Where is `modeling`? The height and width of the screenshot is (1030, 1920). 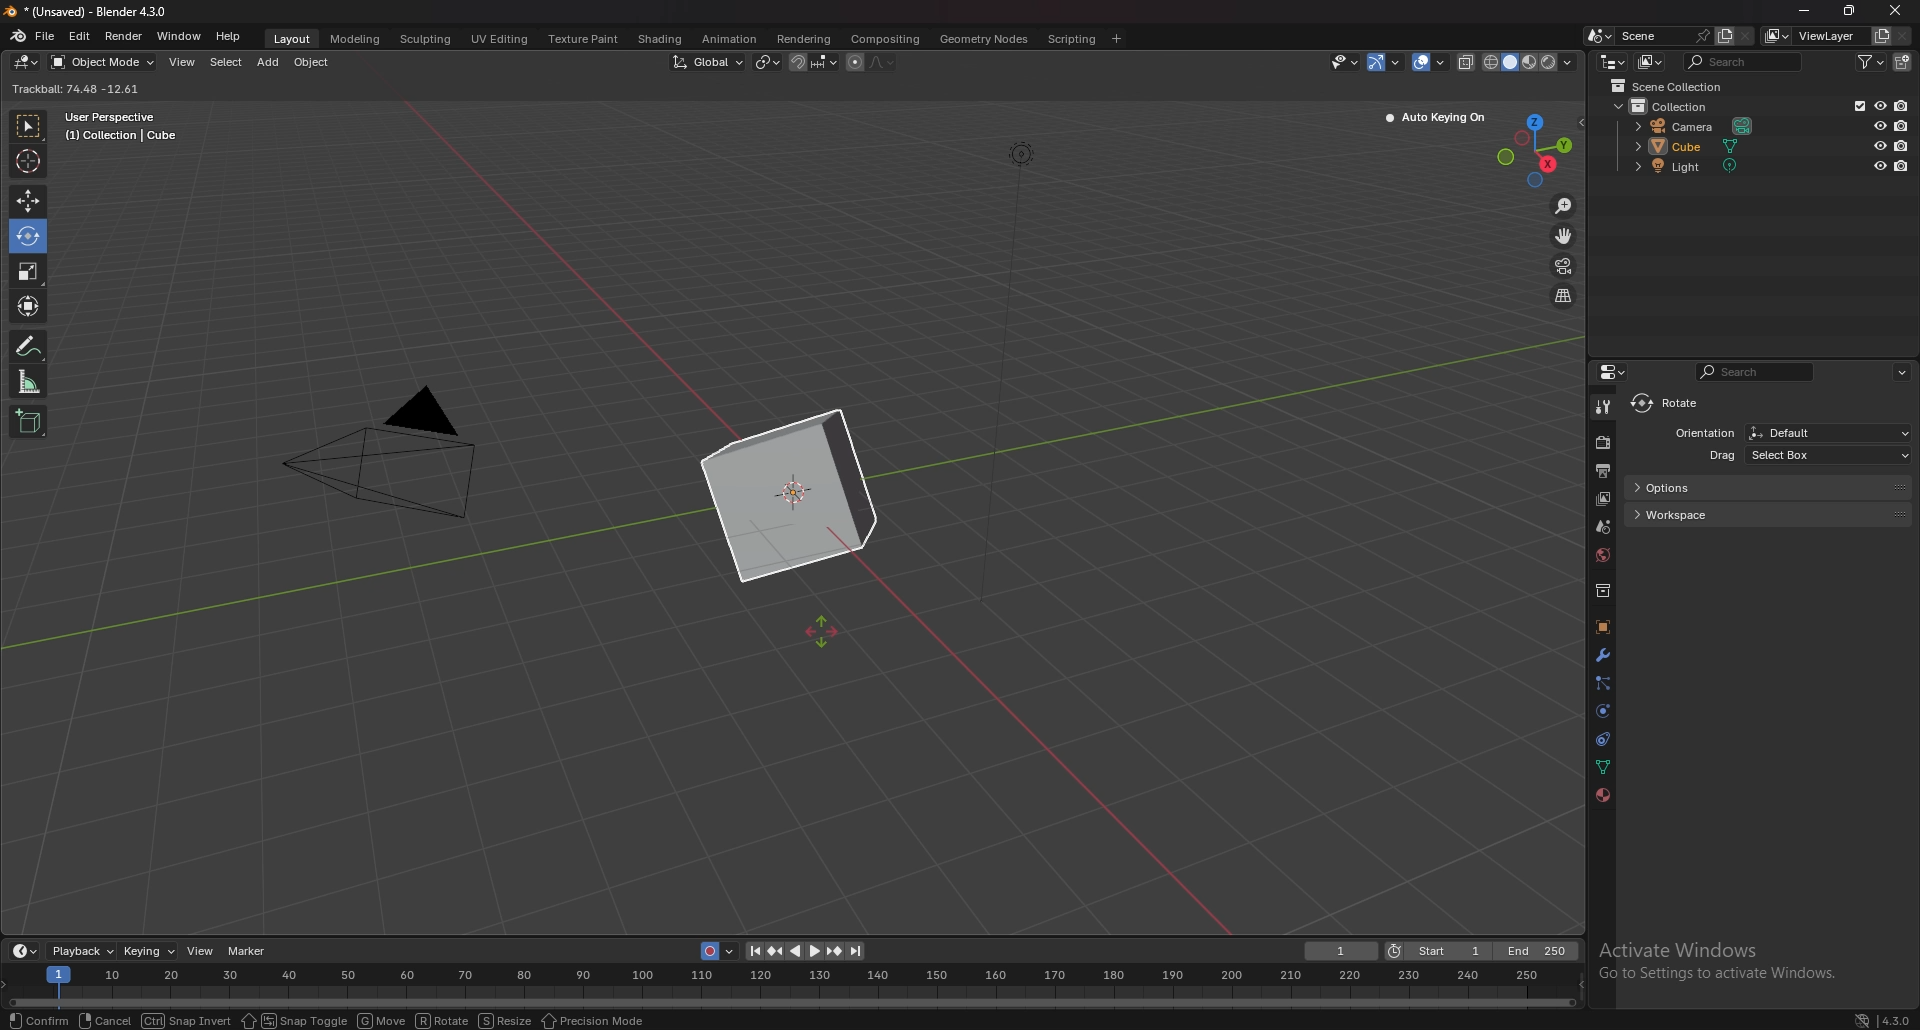
modeling is located at coordinates (357, 40).